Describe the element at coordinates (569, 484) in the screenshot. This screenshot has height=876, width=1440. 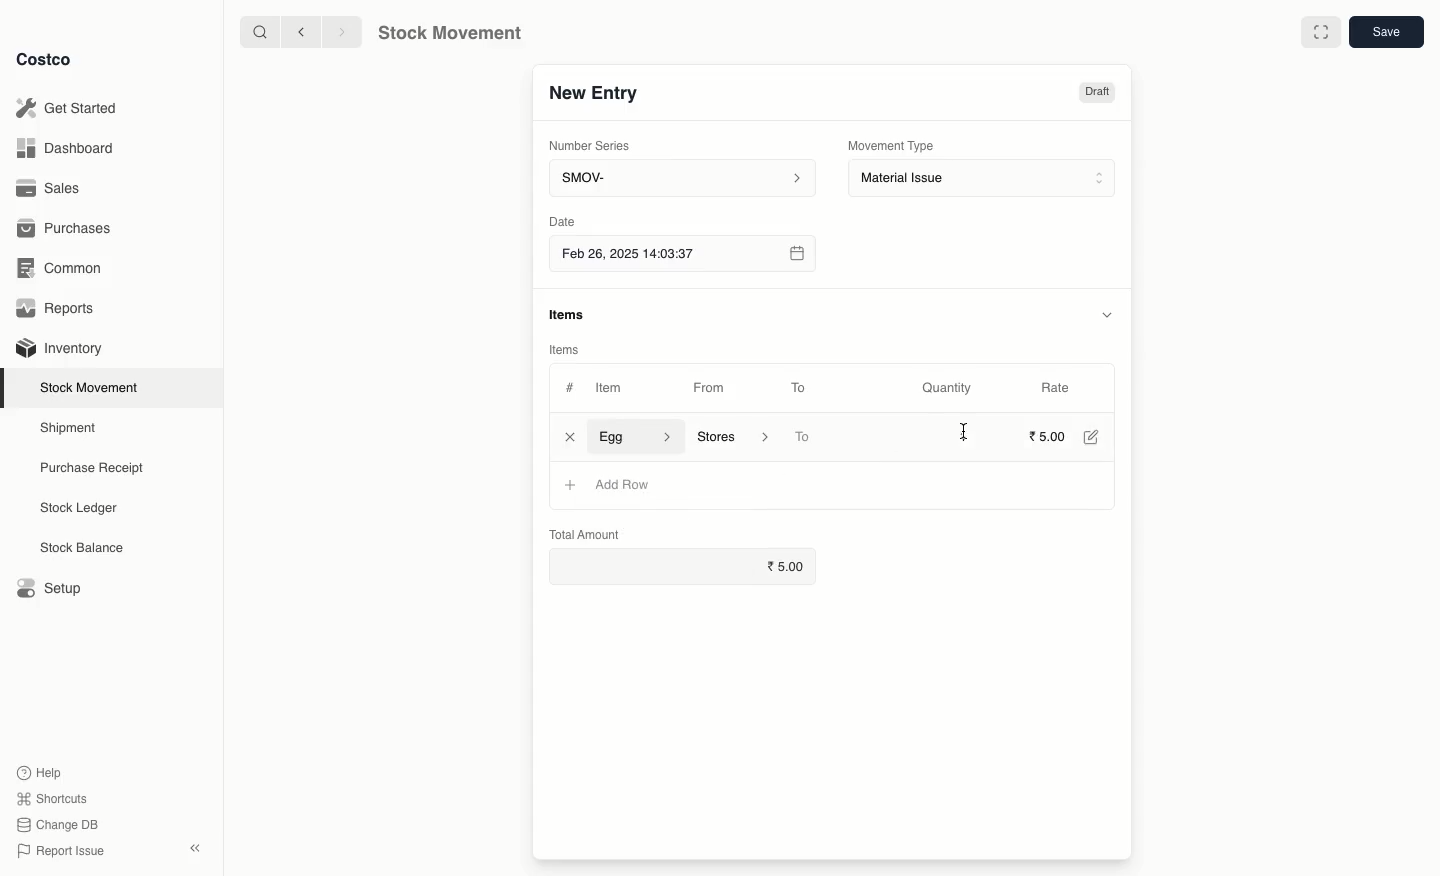
I see `+` at that location.